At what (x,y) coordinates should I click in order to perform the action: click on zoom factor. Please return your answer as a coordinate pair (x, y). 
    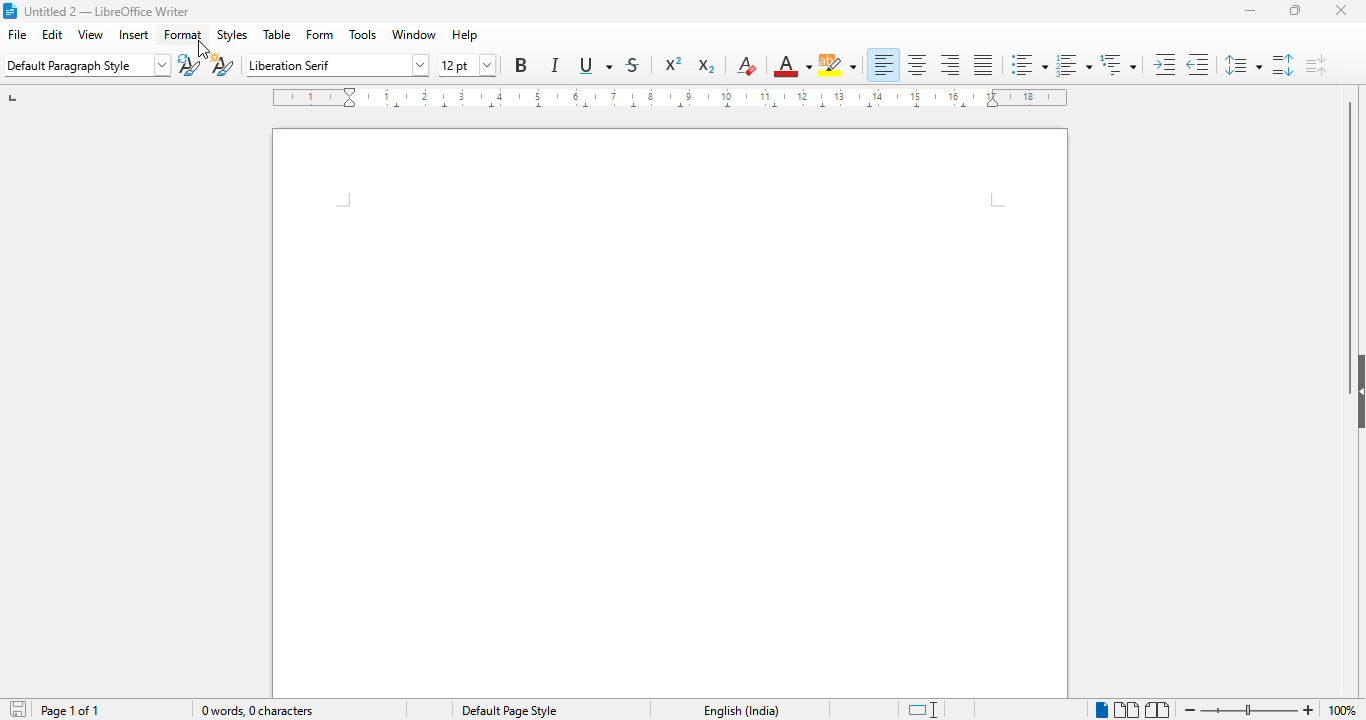
    Looking at the image, I should click on (1342, 711).